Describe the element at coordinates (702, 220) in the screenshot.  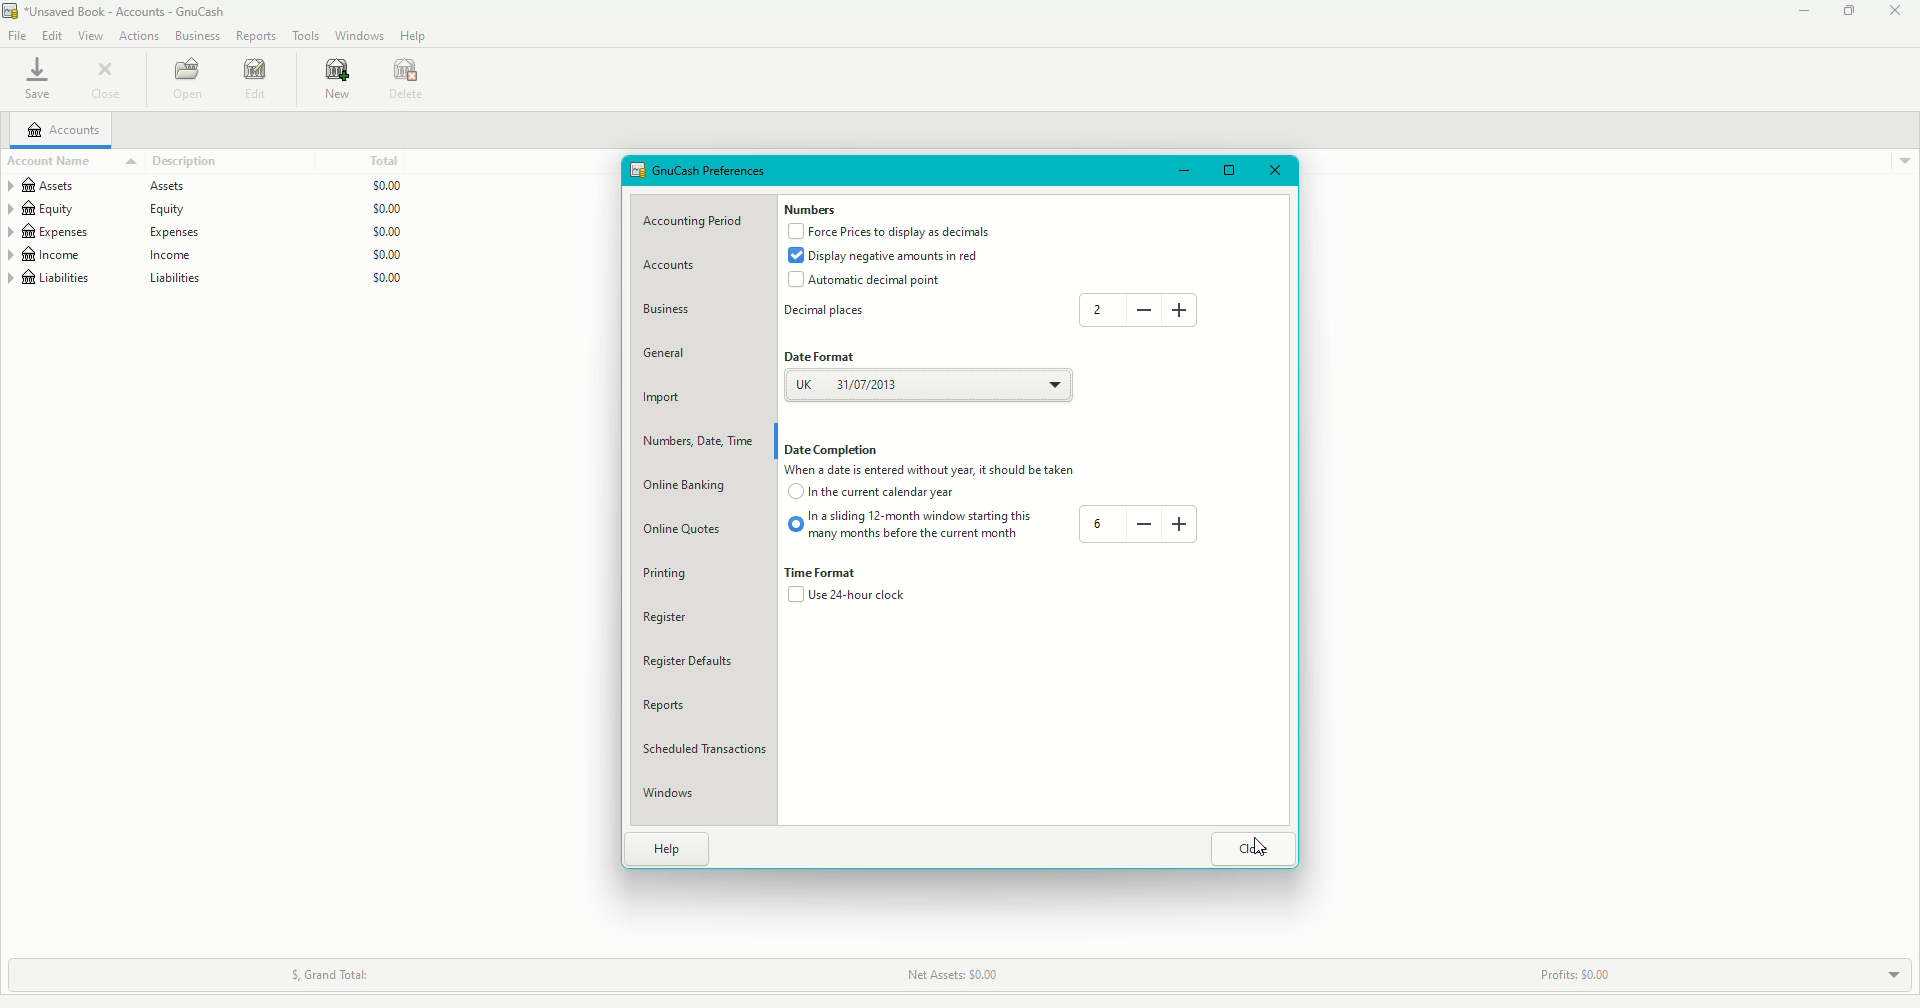
I see `Accounting Period` at that location.